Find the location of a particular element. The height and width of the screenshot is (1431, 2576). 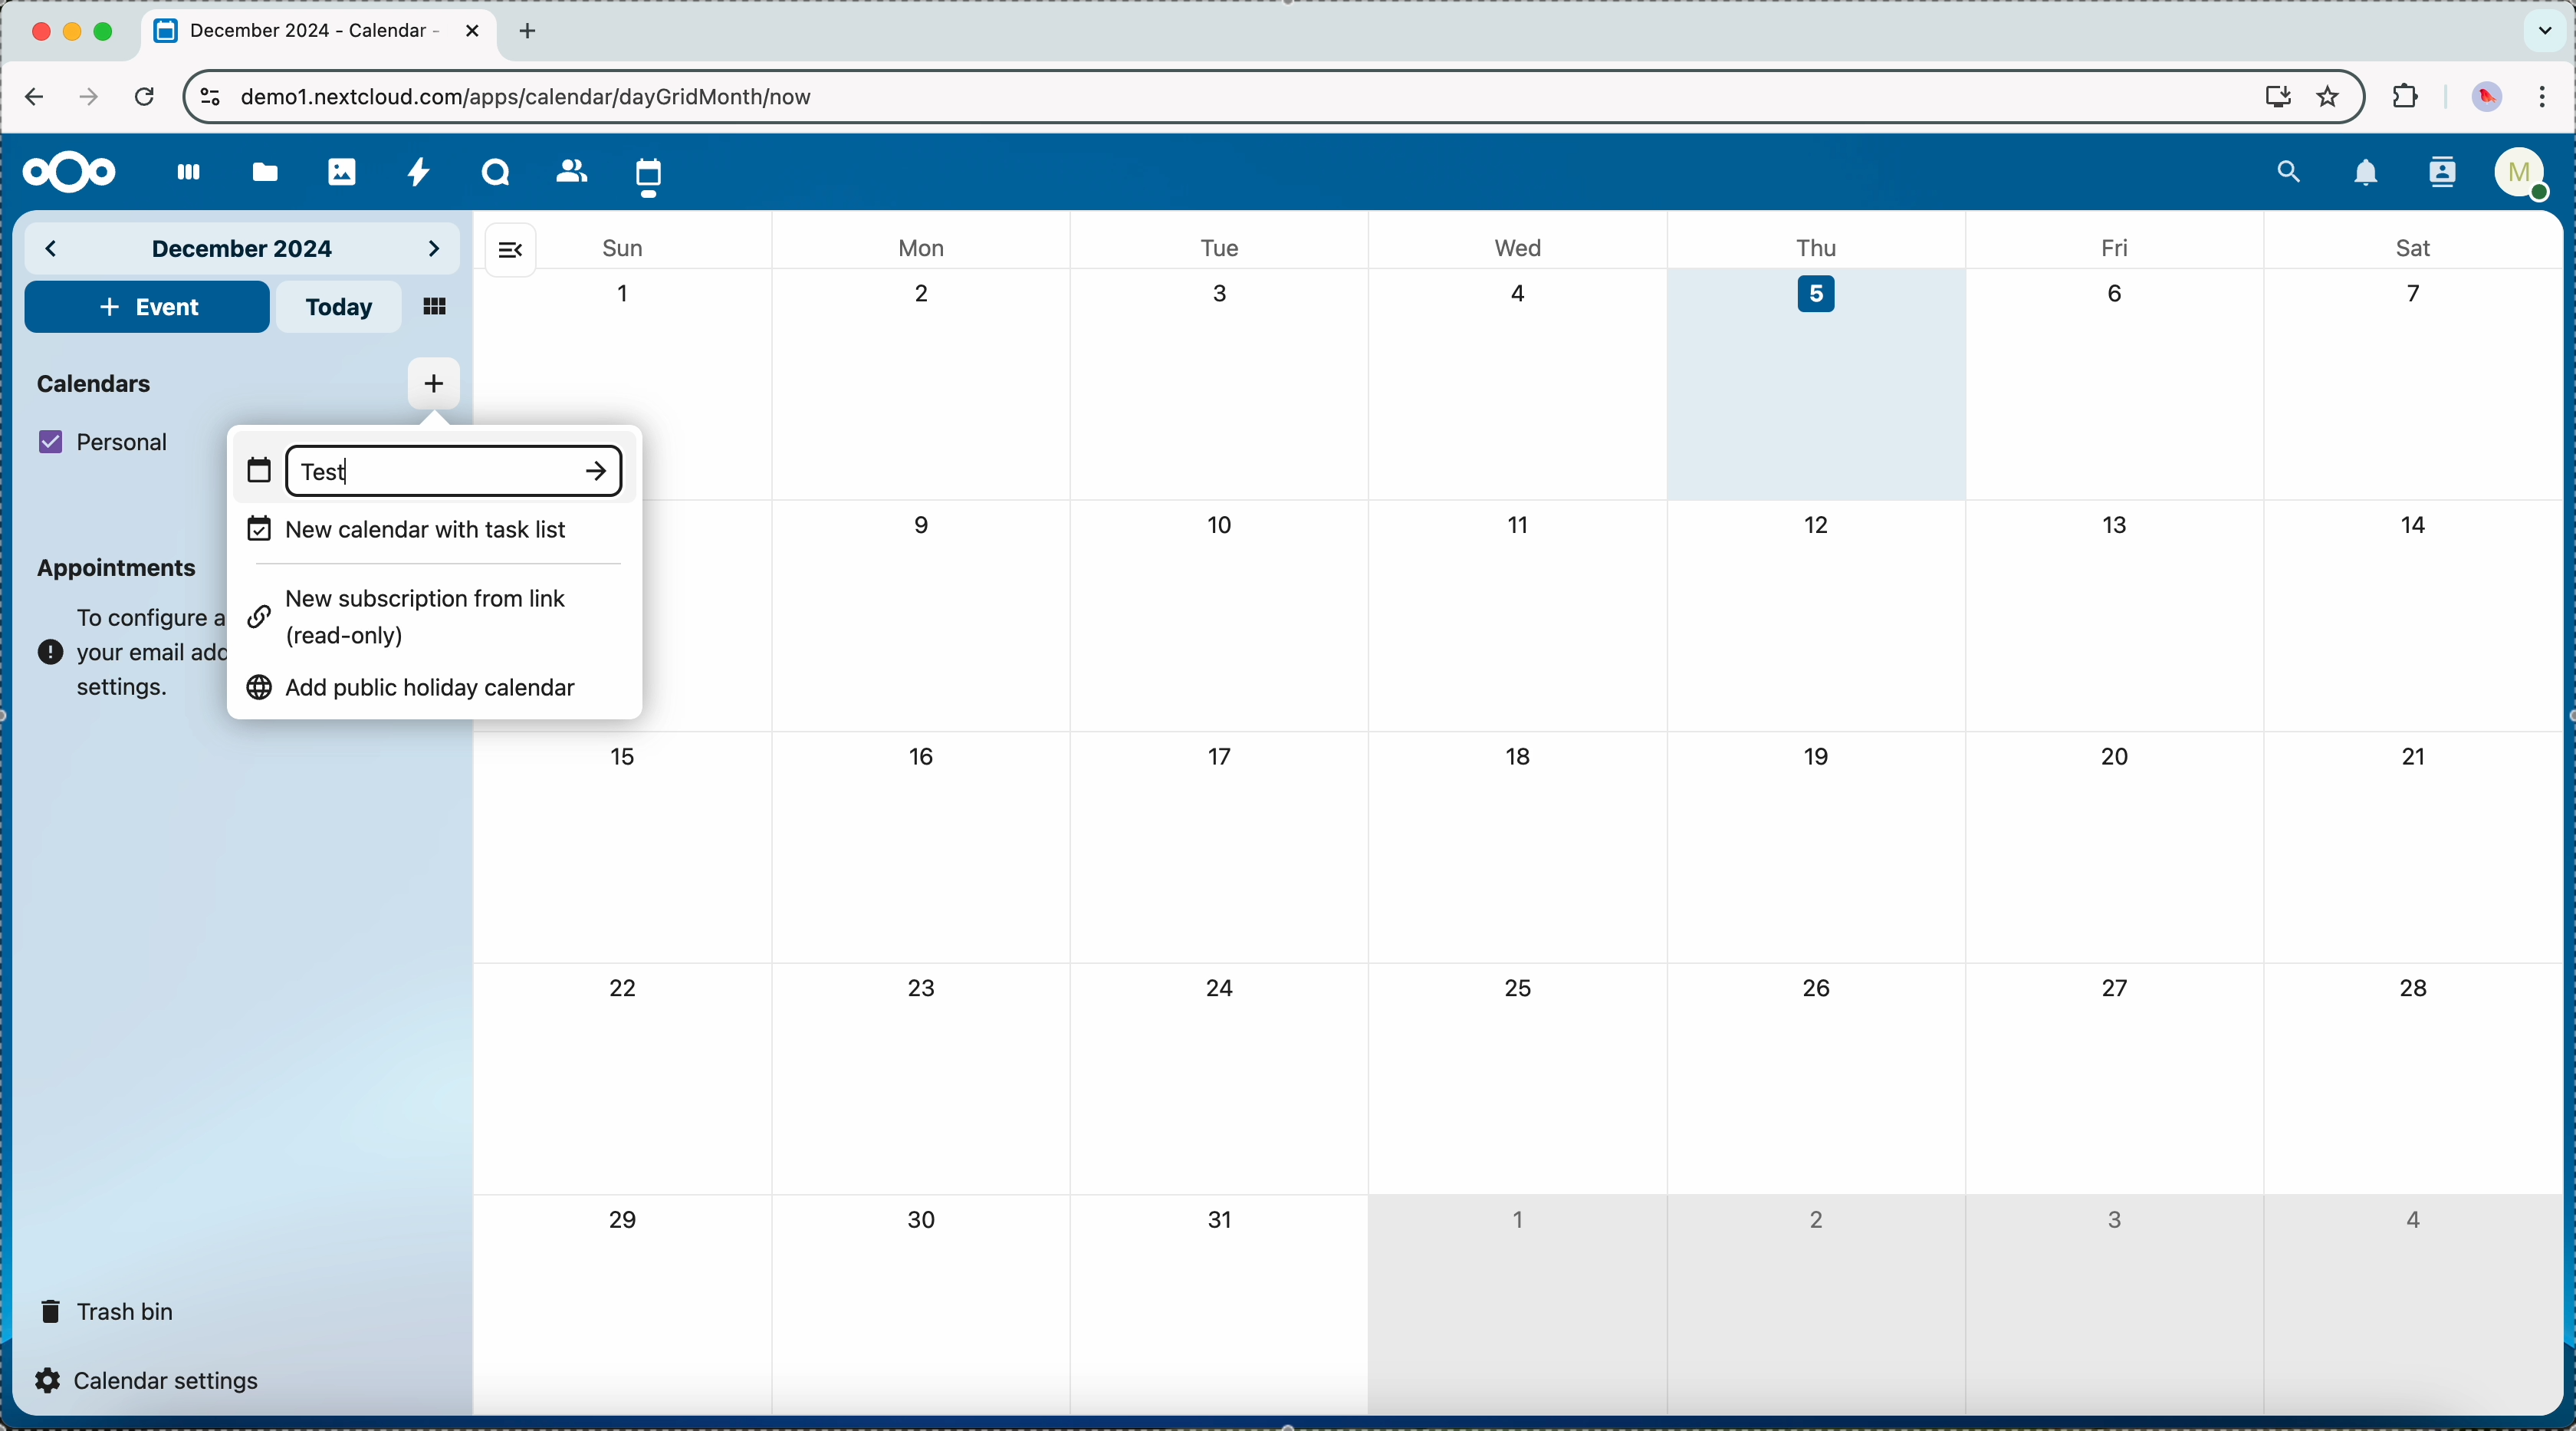

extensions is located at coordinates (2402, 98).